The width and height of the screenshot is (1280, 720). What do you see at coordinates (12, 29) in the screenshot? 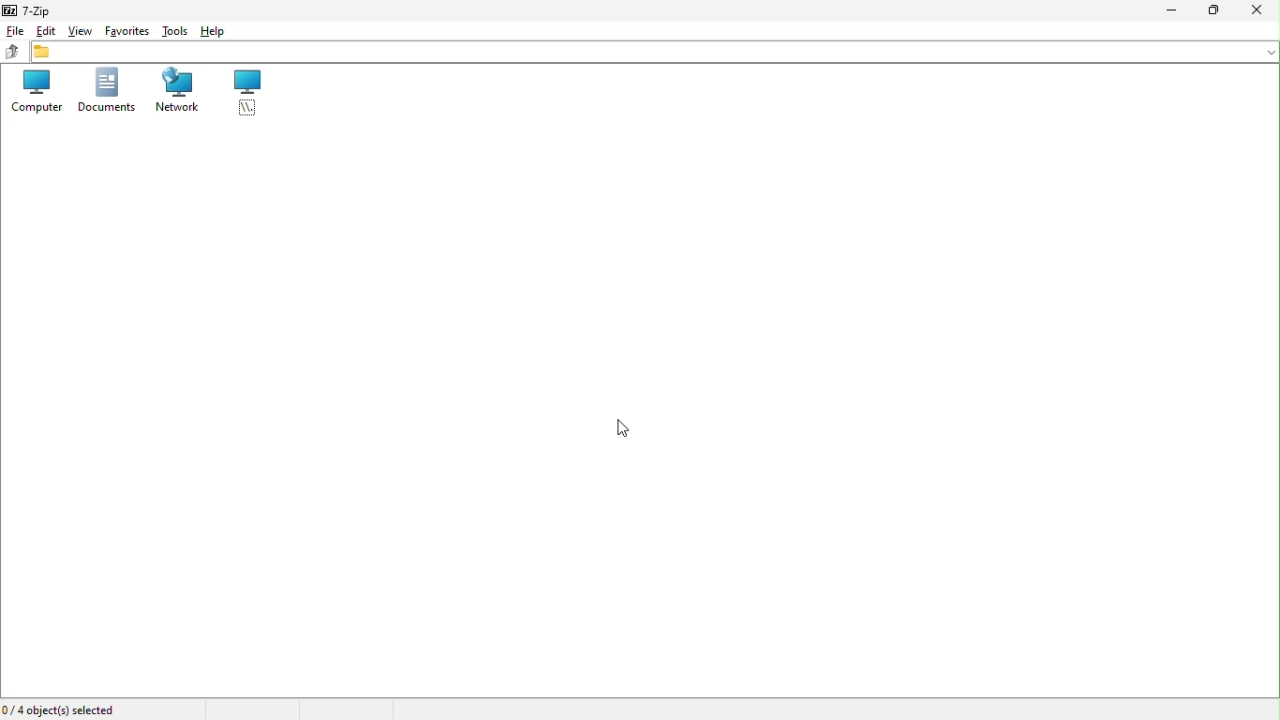
I see `File ` at bounding box center [12, 29].